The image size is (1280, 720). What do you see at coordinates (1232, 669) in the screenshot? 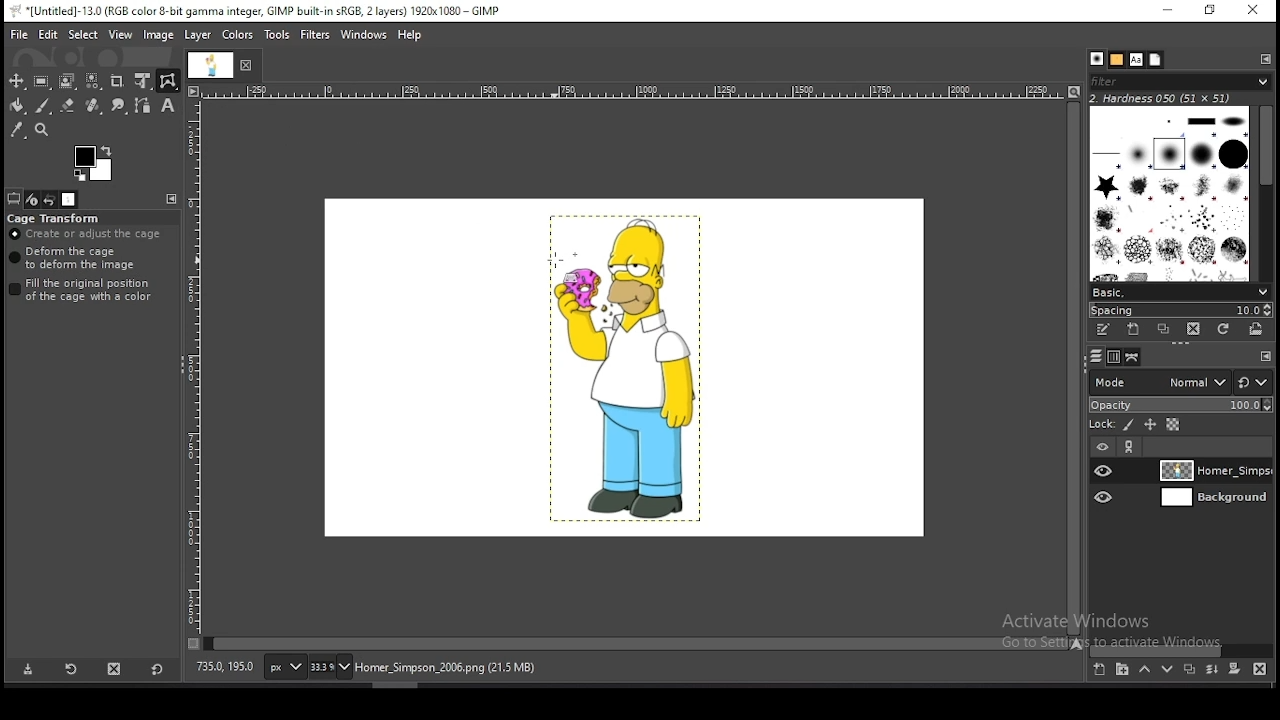
I see `add a mask` at bounding box center [1232, 669].